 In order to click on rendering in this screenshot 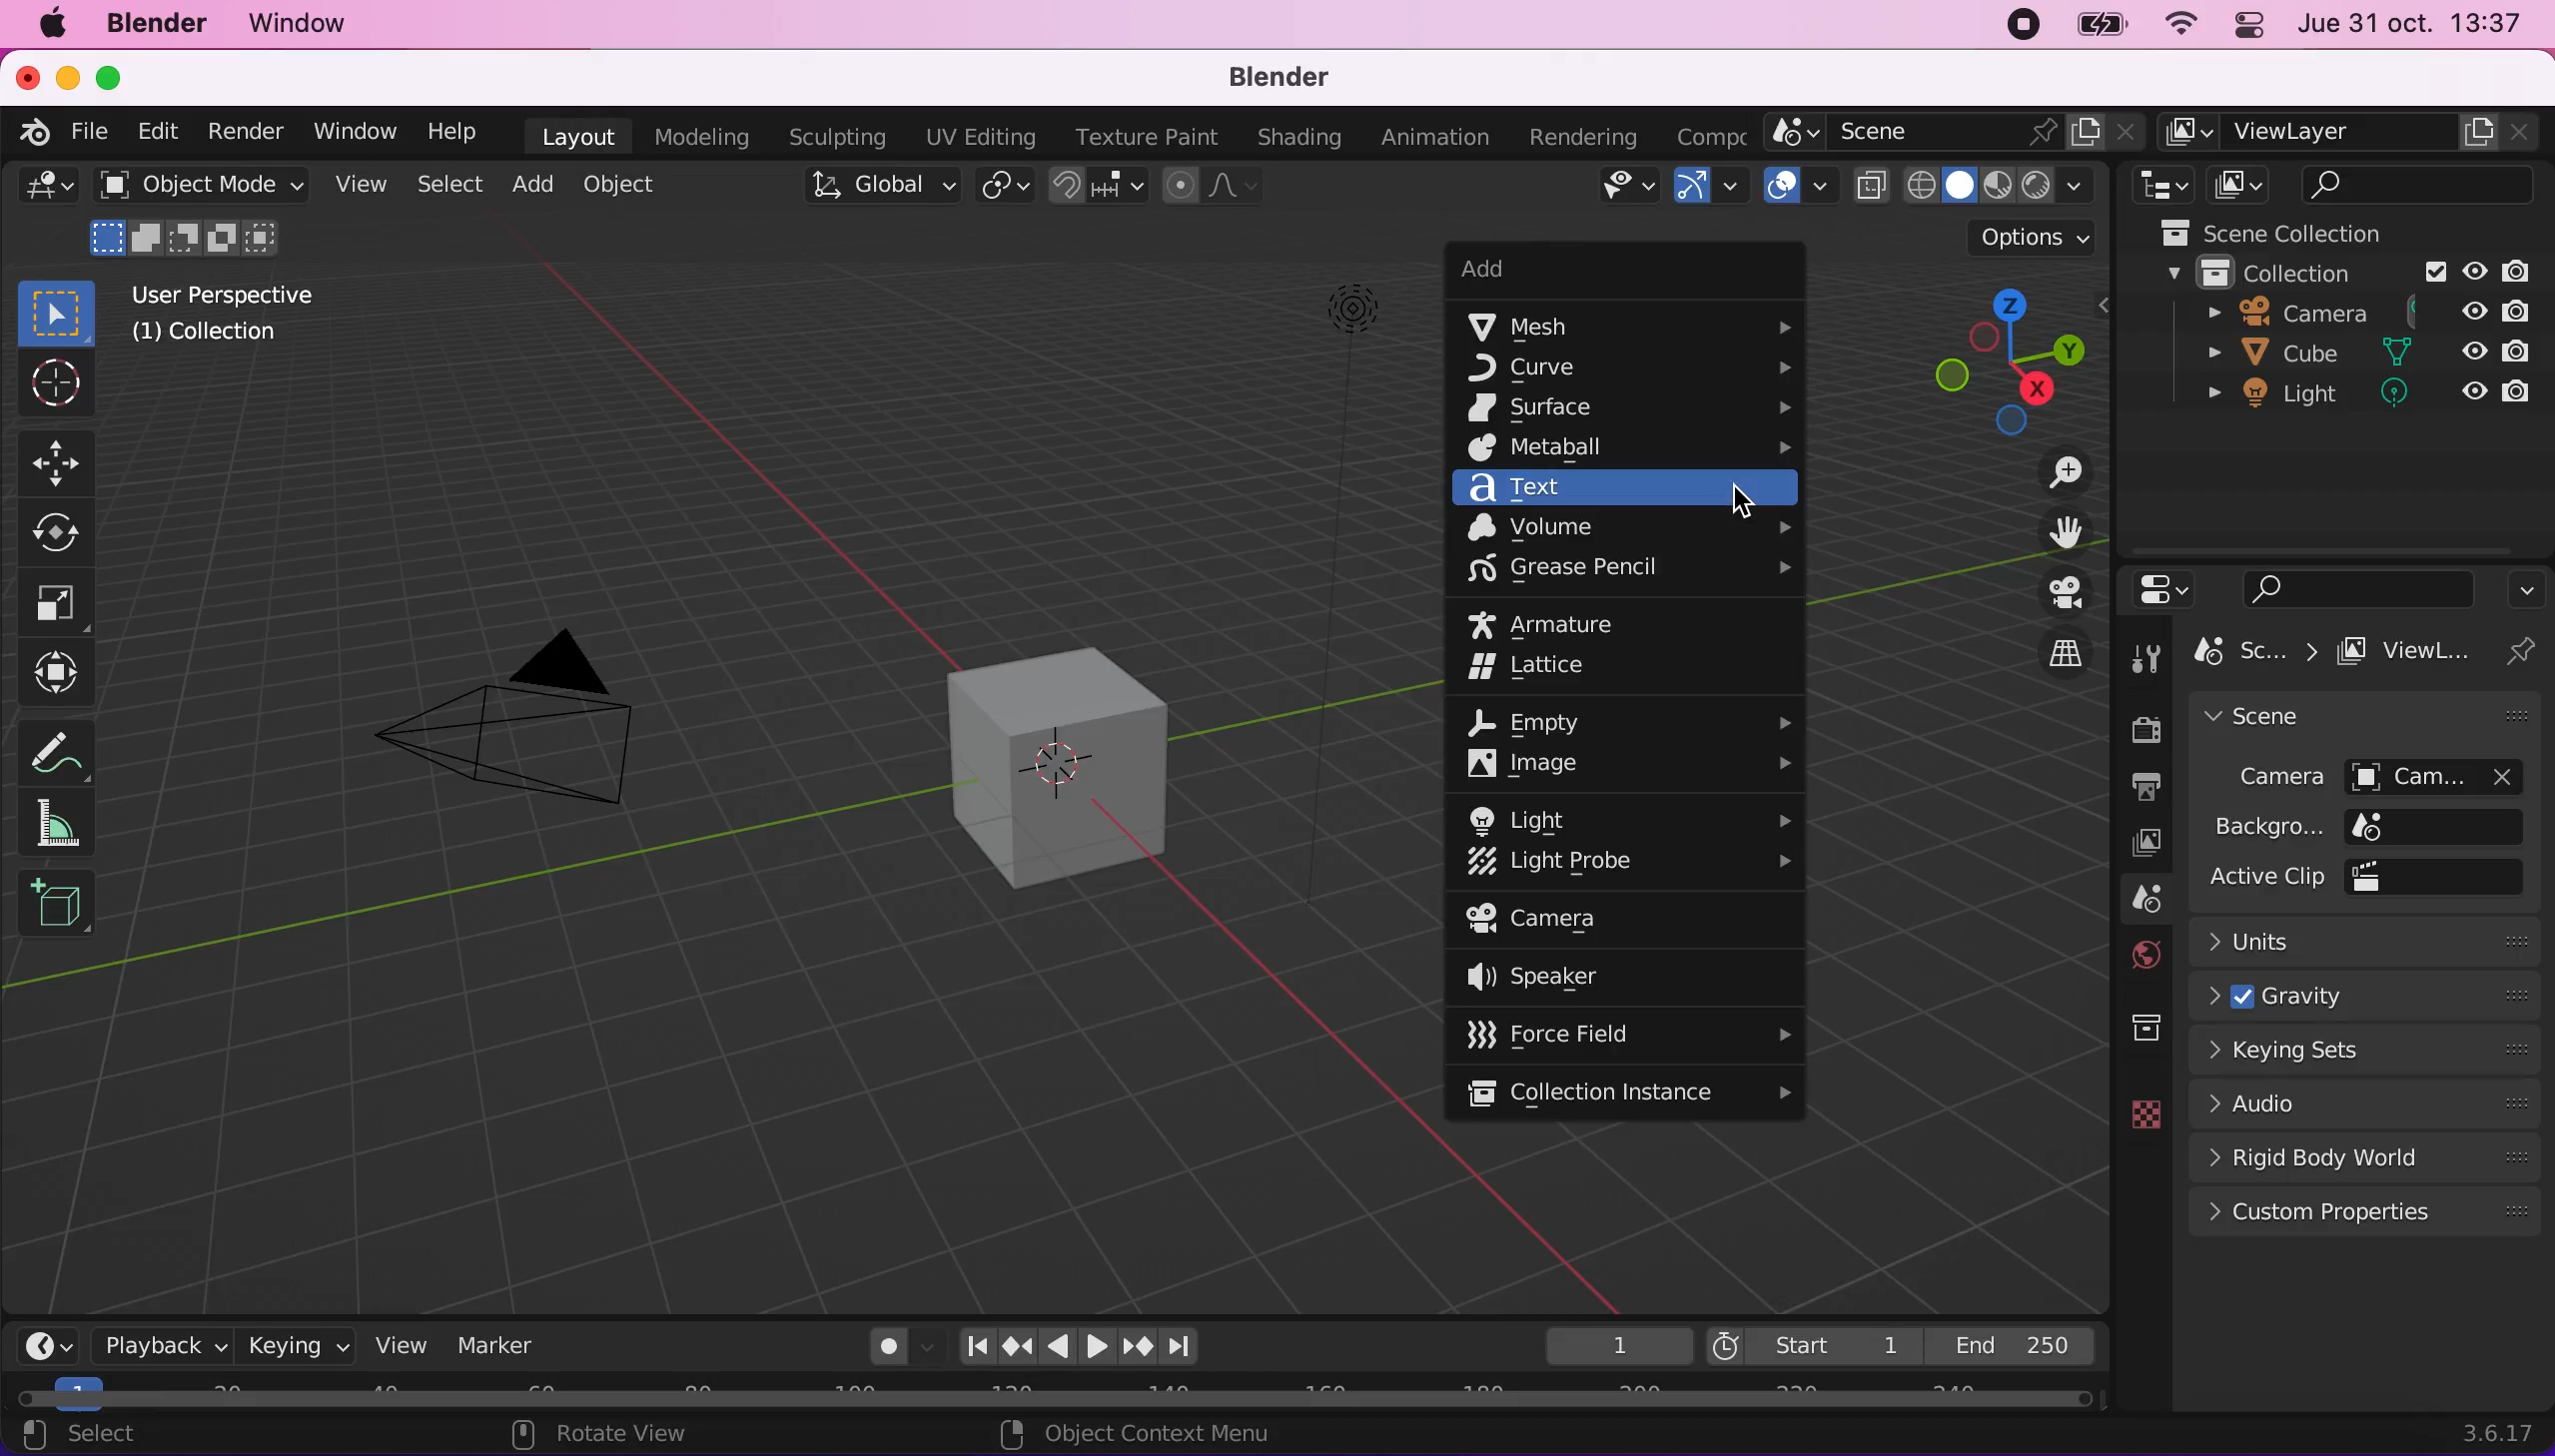, I will do `click(1589, 133)`.